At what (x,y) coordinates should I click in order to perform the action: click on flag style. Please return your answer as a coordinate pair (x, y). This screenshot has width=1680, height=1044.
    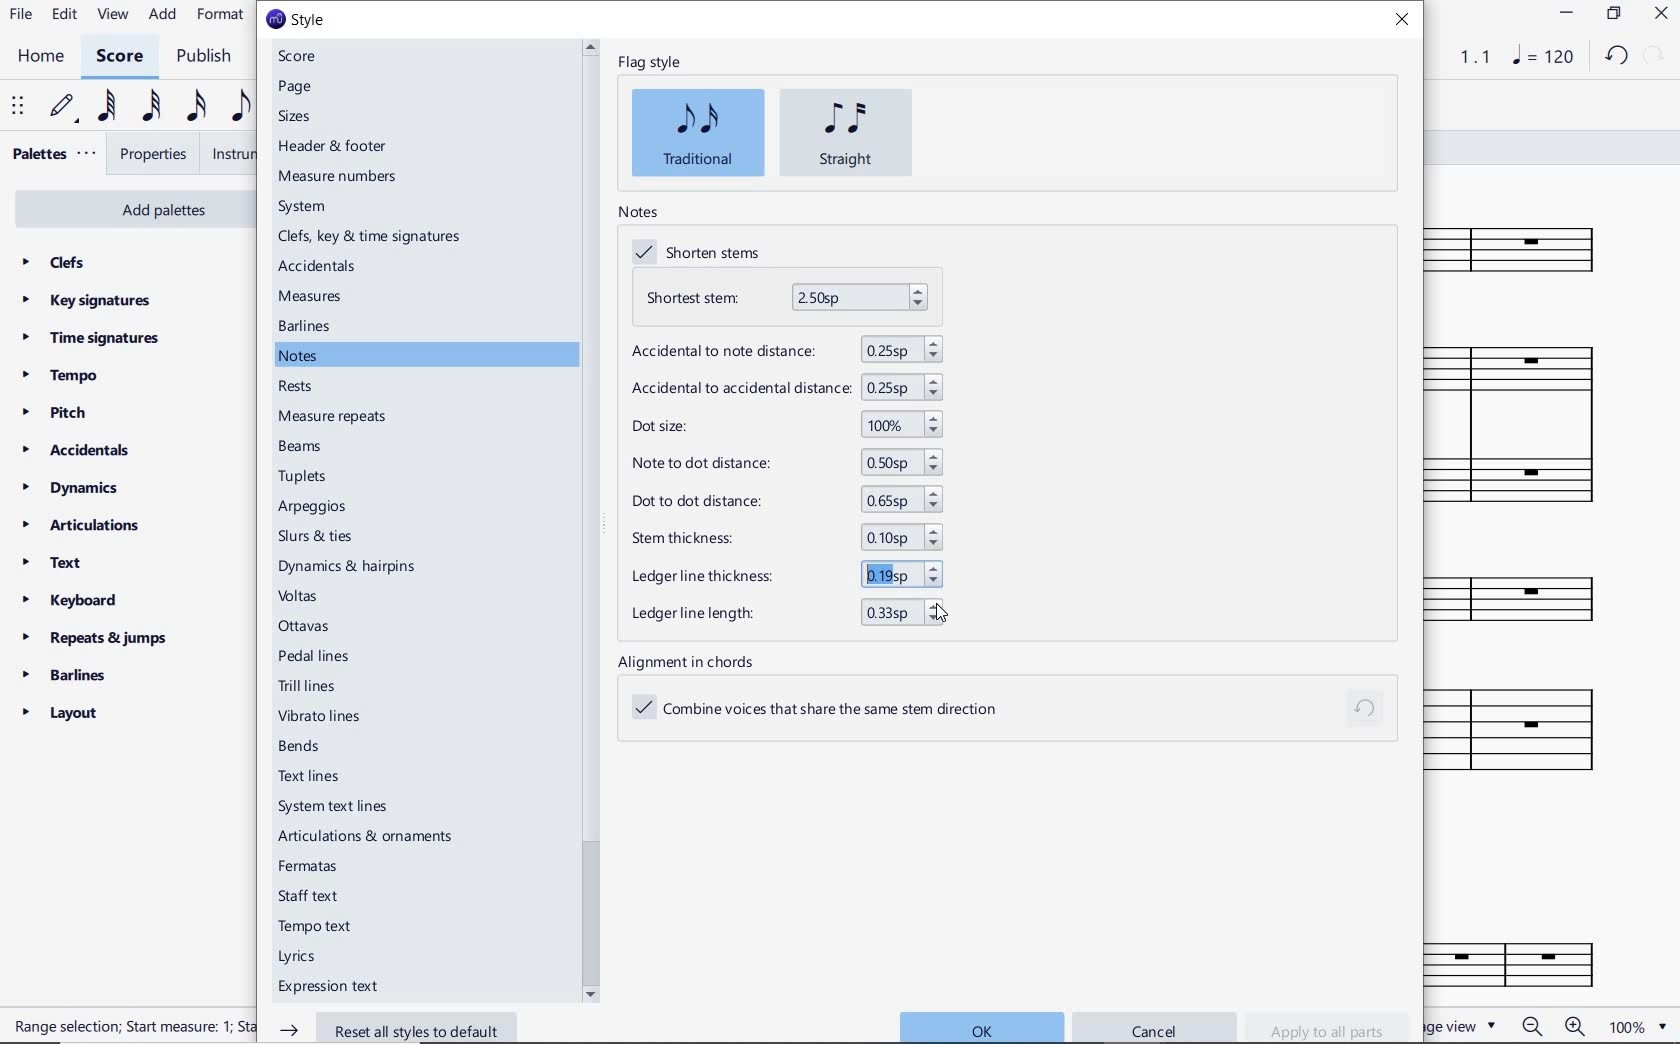
    Looking at the image, I should click on (649, 64).